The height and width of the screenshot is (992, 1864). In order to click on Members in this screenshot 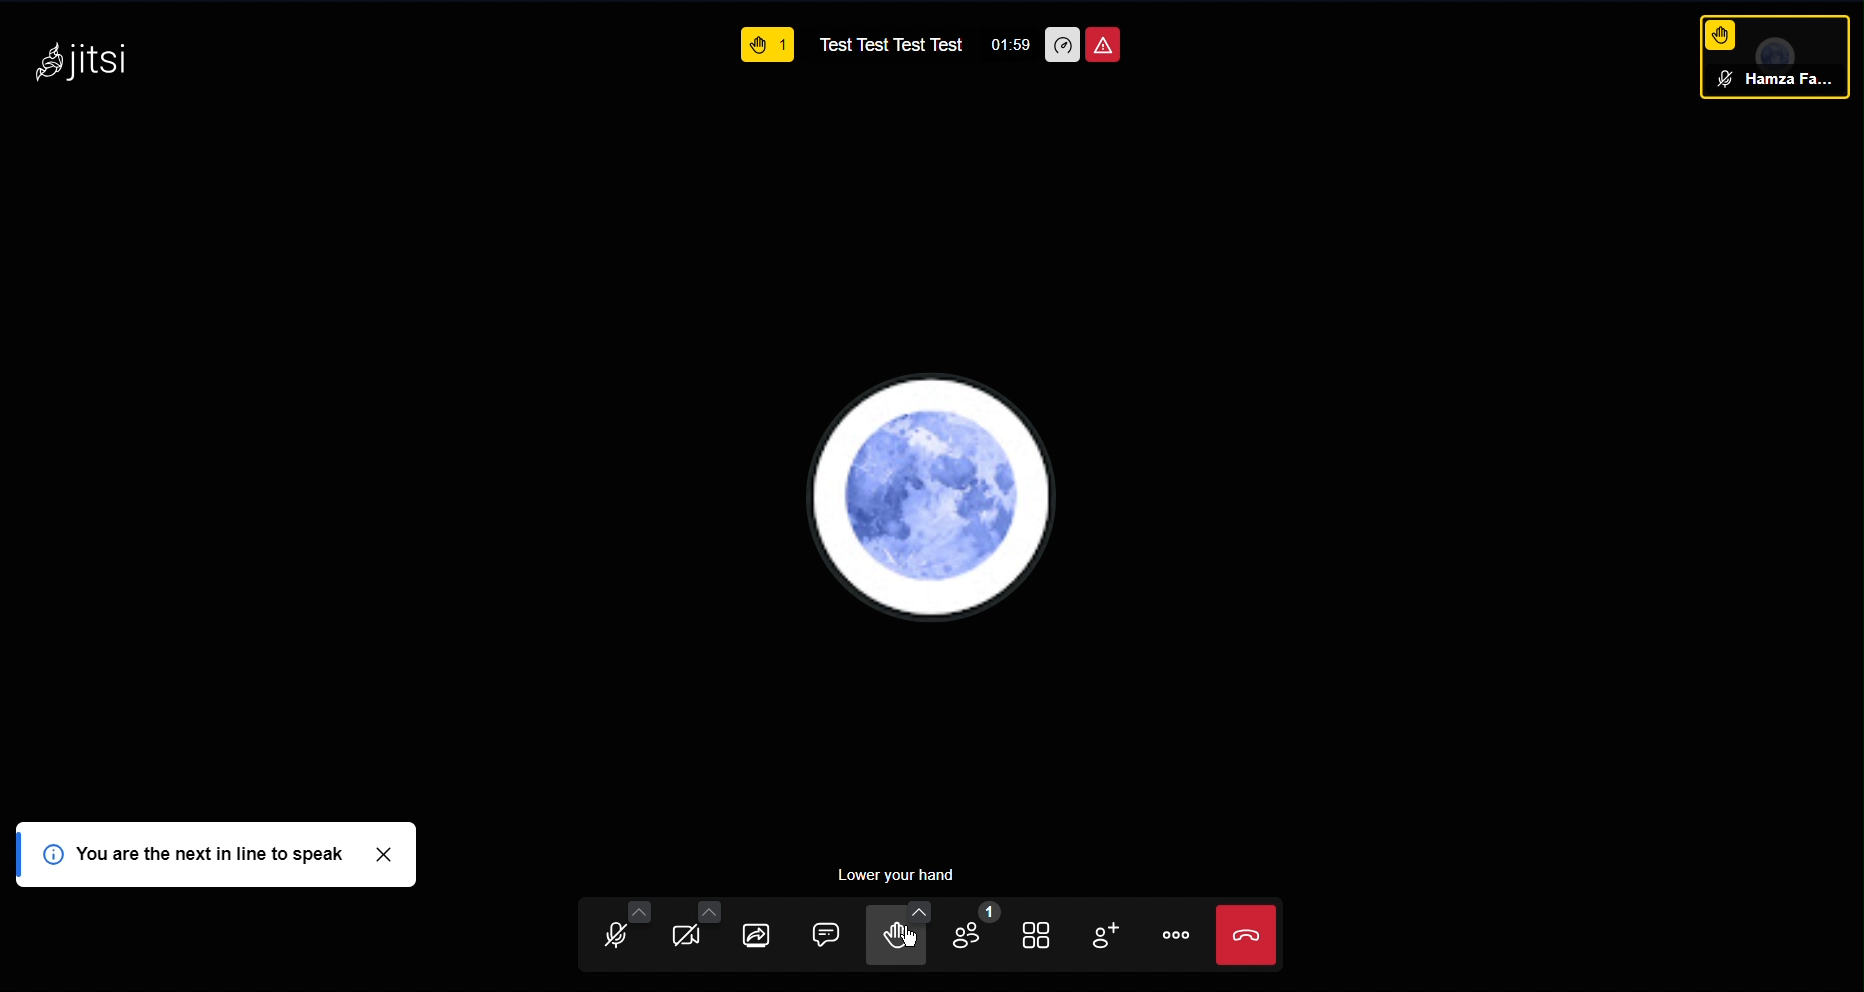, I will do `click(978, 932)`.